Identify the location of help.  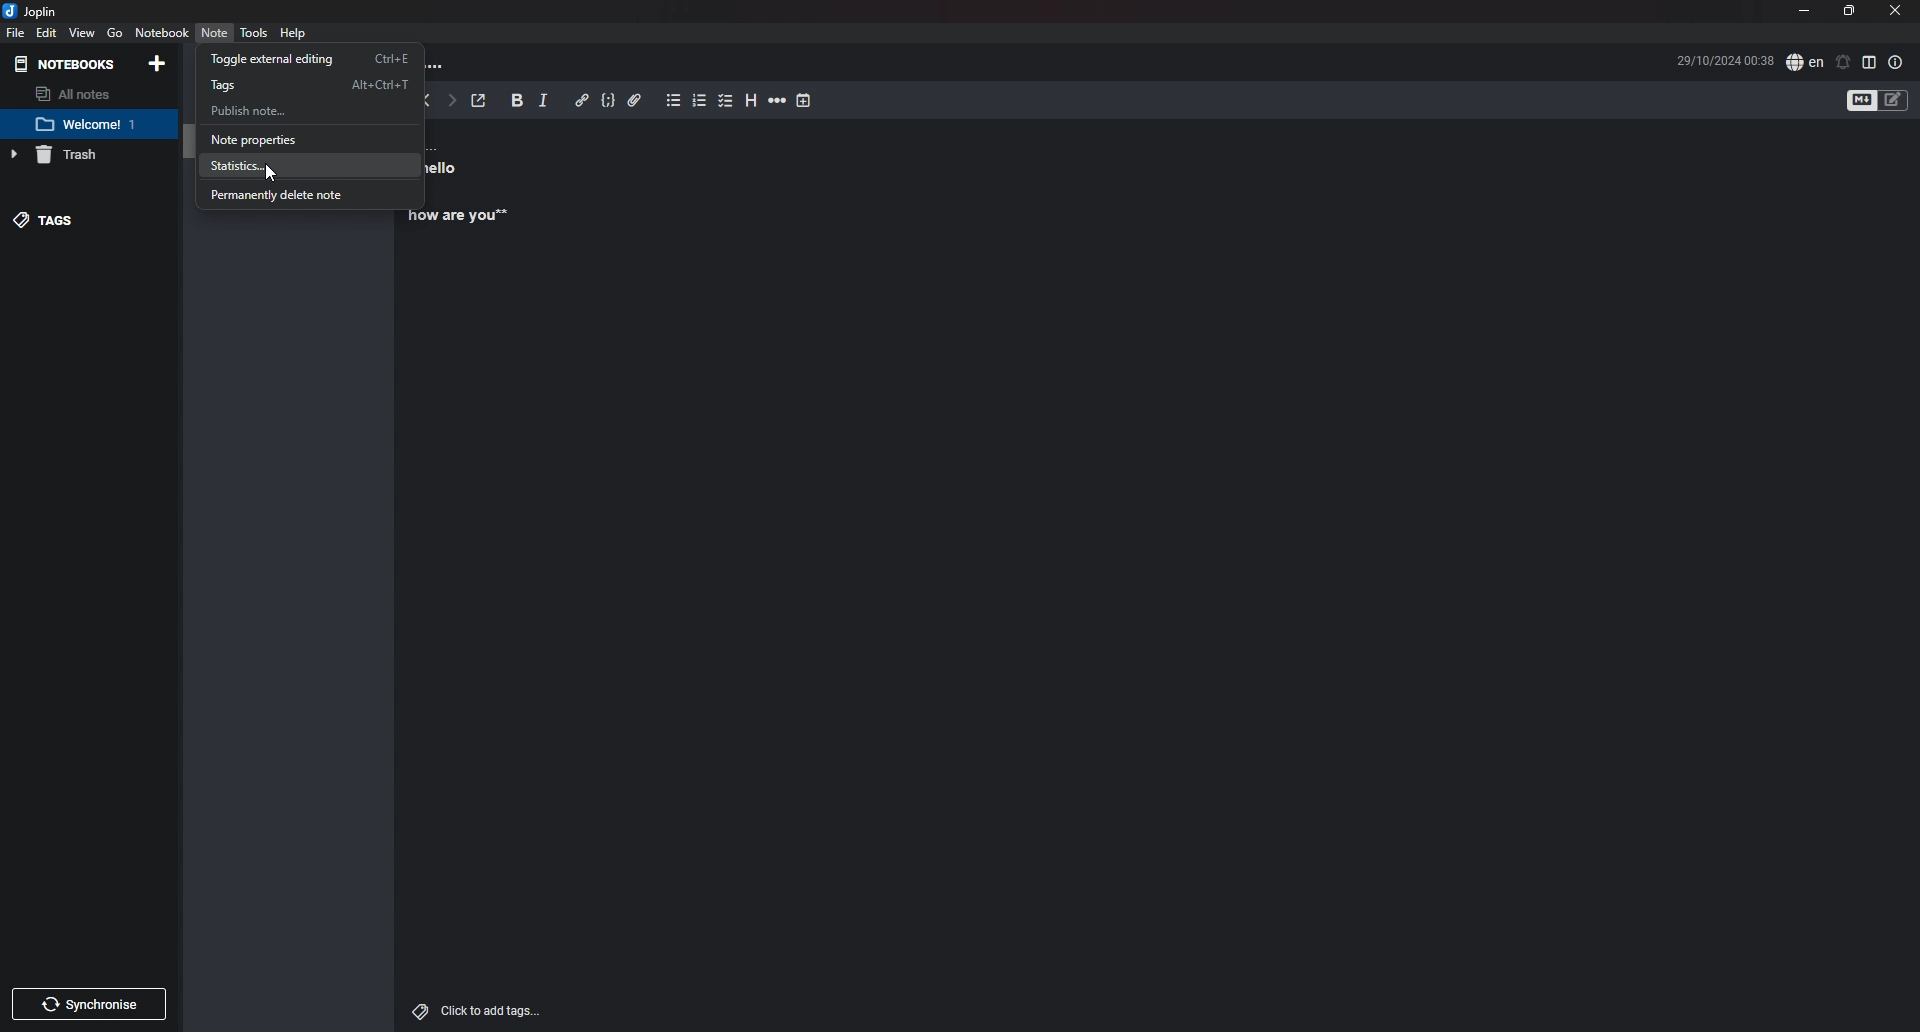
(293, 33).